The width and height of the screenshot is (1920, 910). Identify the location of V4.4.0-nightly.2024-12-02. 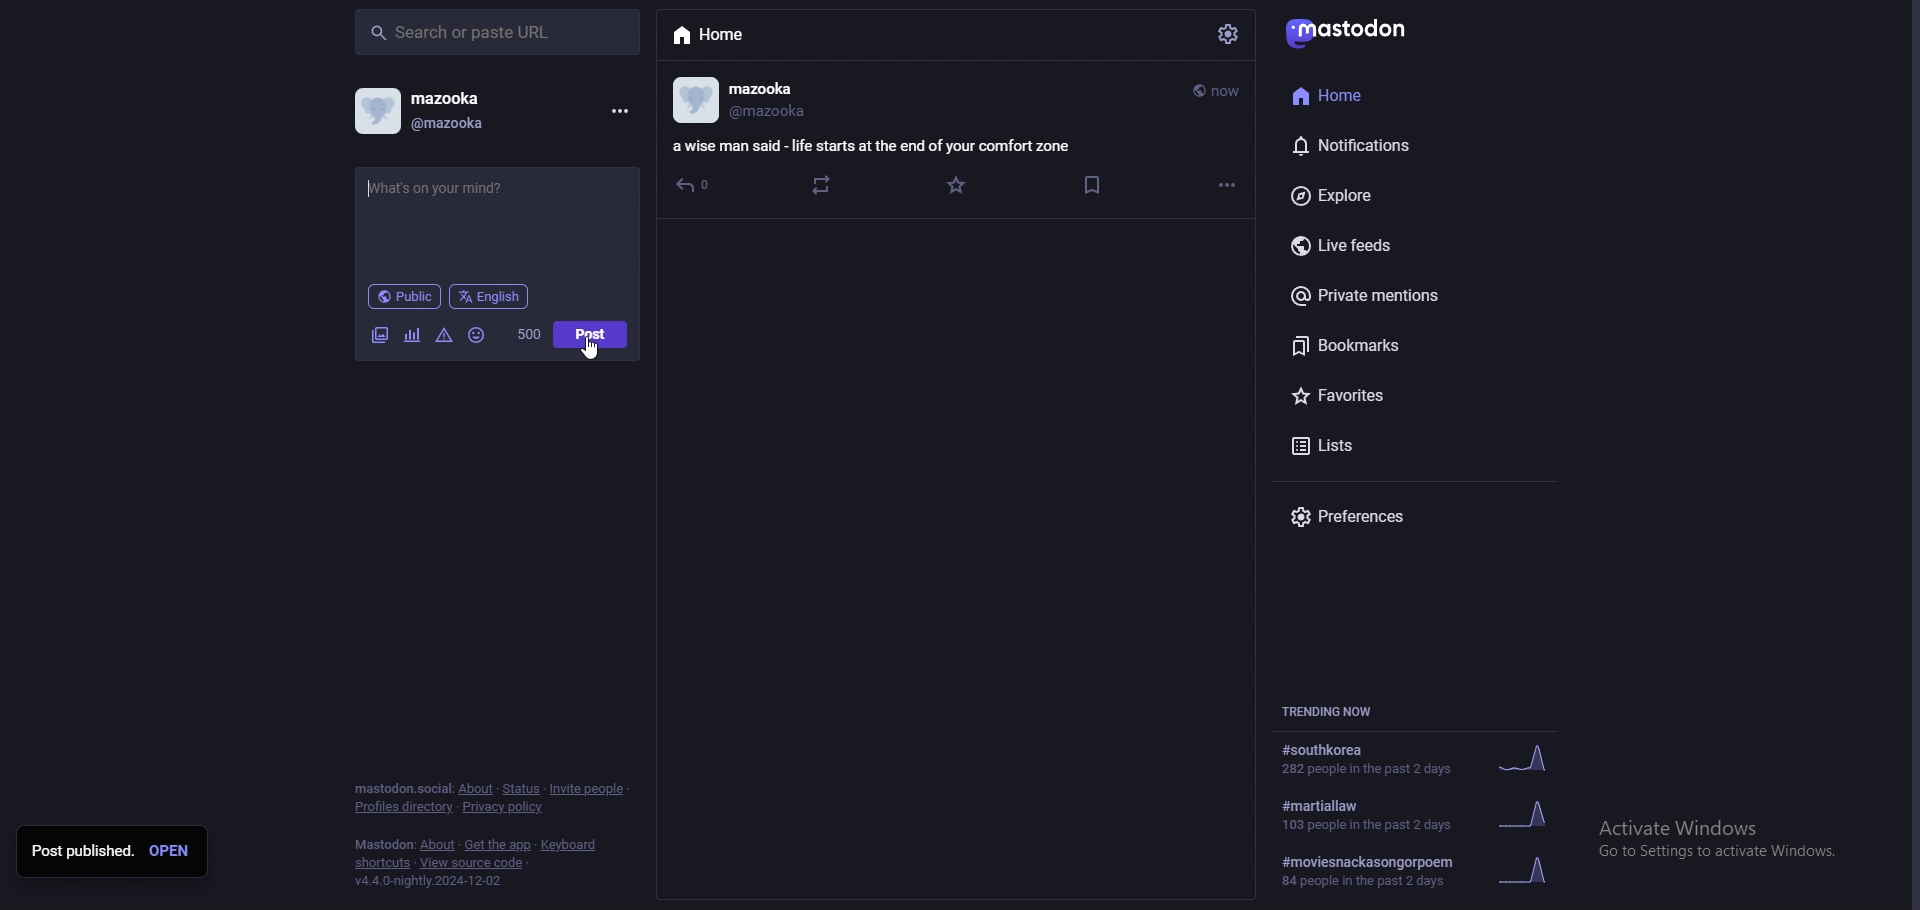
(438, 881).